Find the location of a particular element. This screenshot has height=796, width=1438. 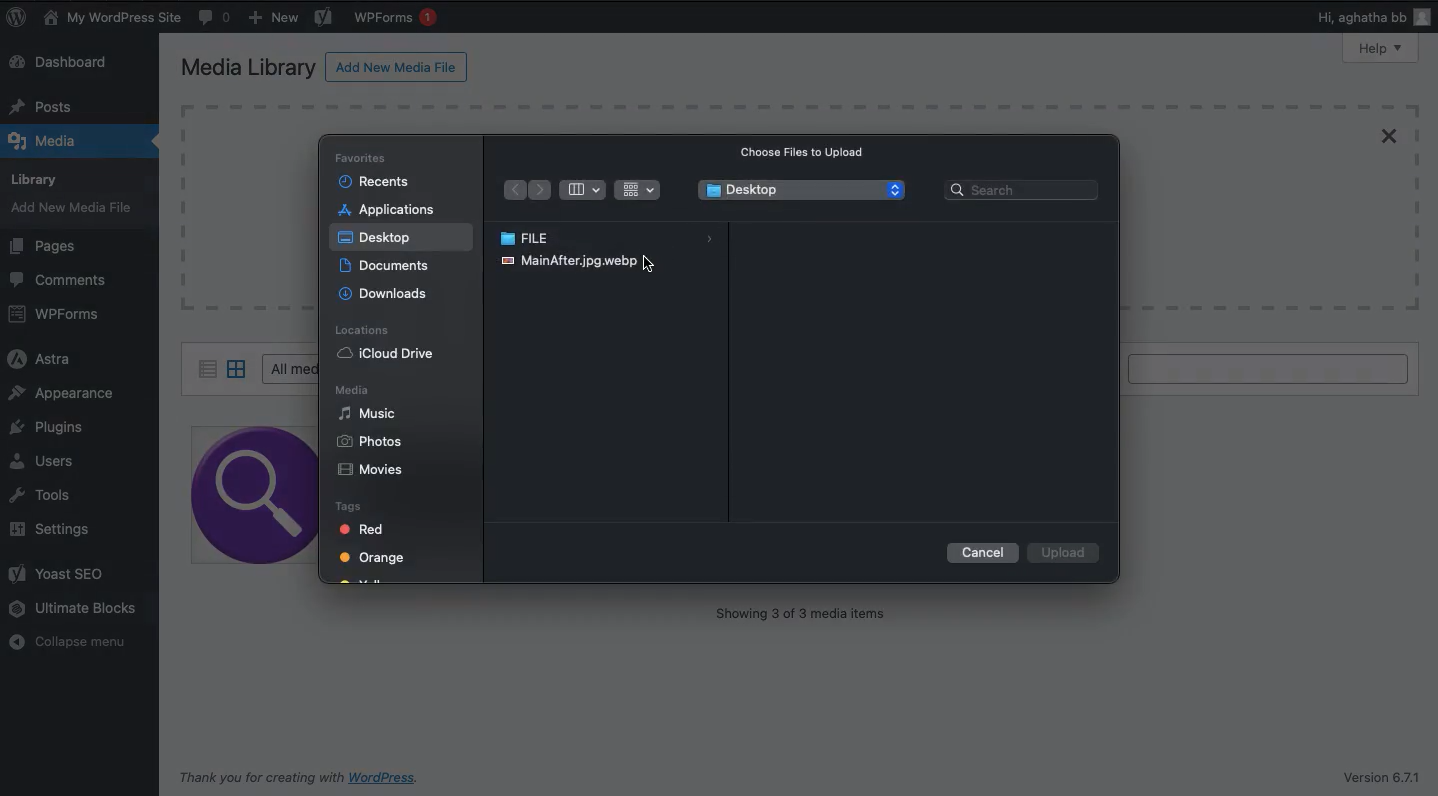

Pages is located at coordinates (47, 248).